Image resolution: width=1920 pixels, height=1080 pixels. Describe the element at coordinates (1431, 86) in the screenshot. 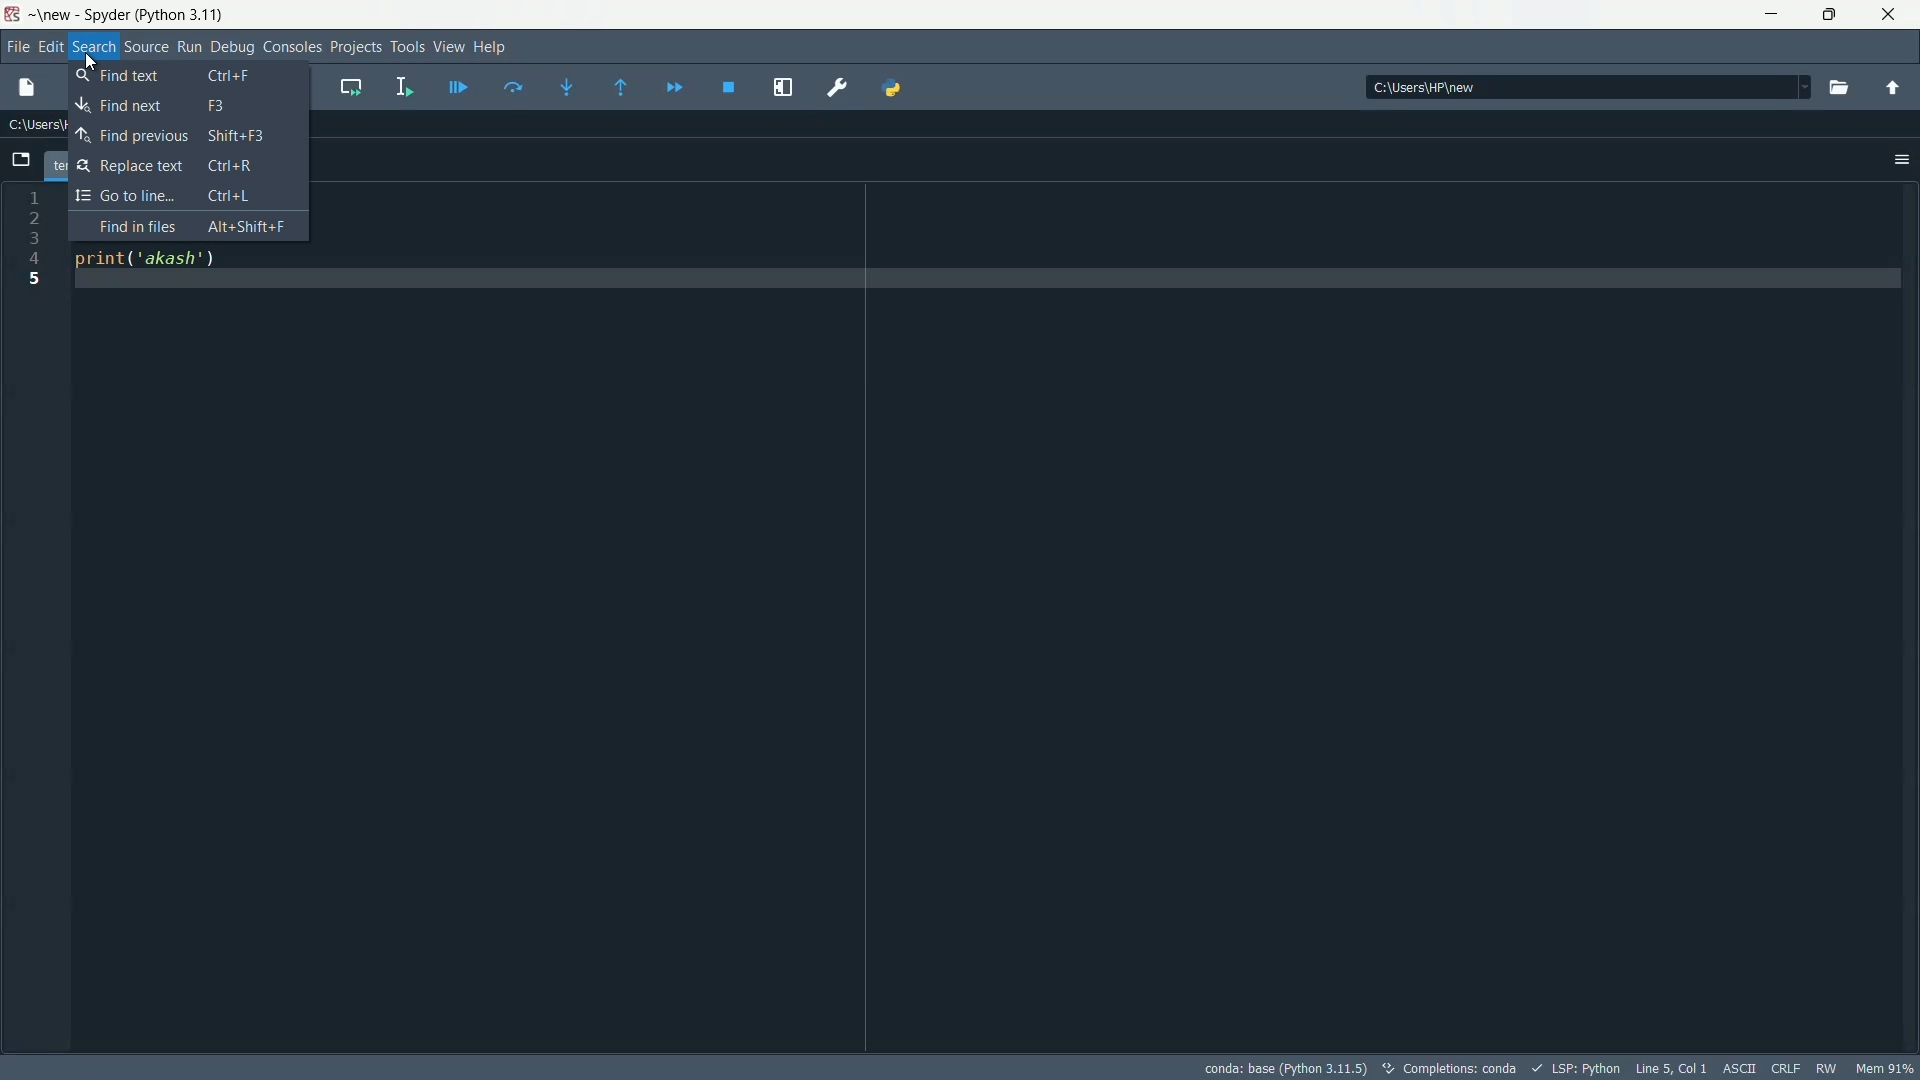

I see `directory` at that location.